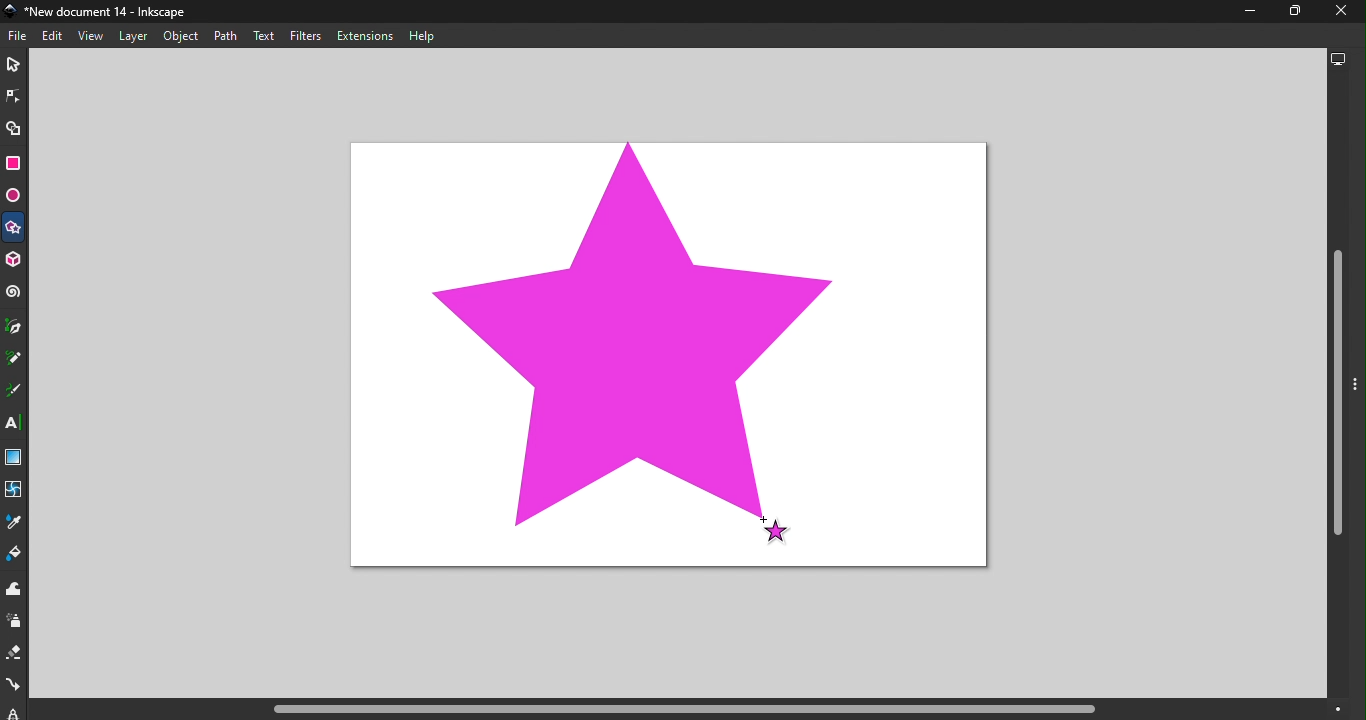 The width and height of the screenshot is (1366, 720). Describe the element at coordinates (774, 529) in the screenshot. I see `Cursor` at that location.